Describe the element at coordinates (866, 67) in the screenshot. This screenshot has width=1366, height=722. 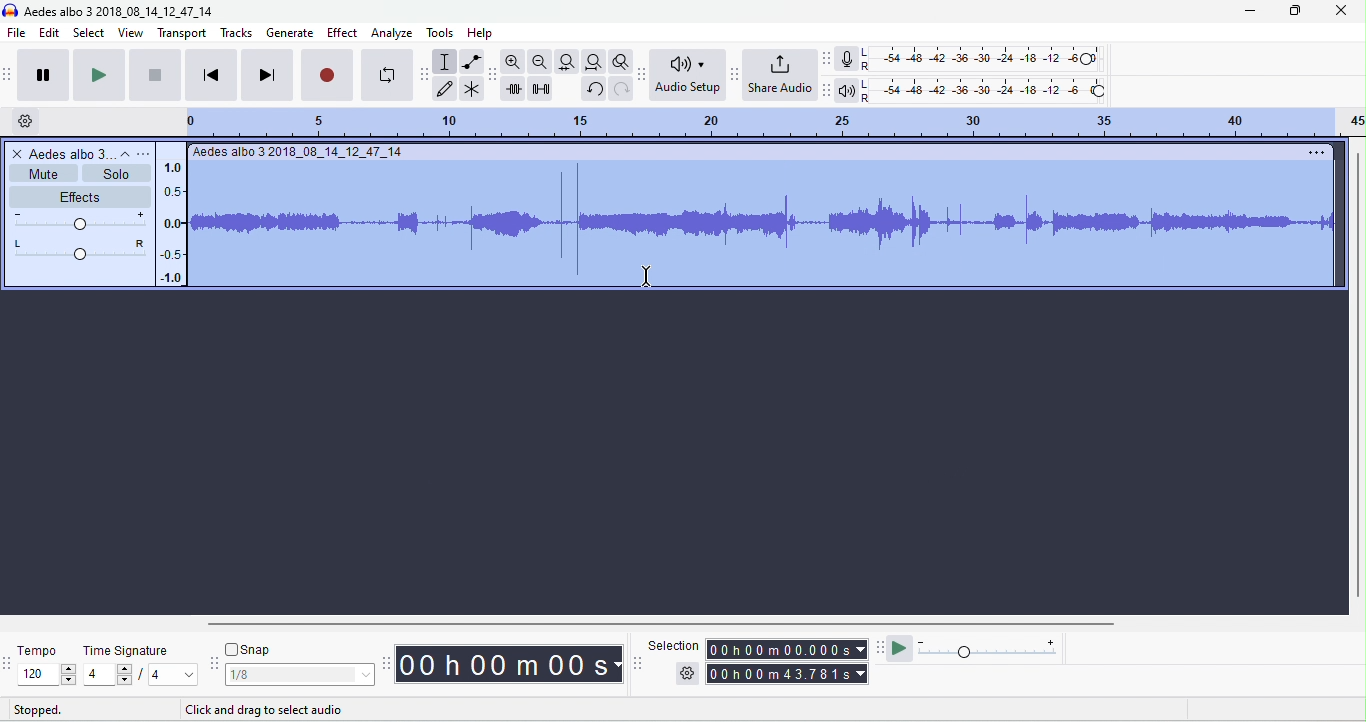
I see `R` at that location.